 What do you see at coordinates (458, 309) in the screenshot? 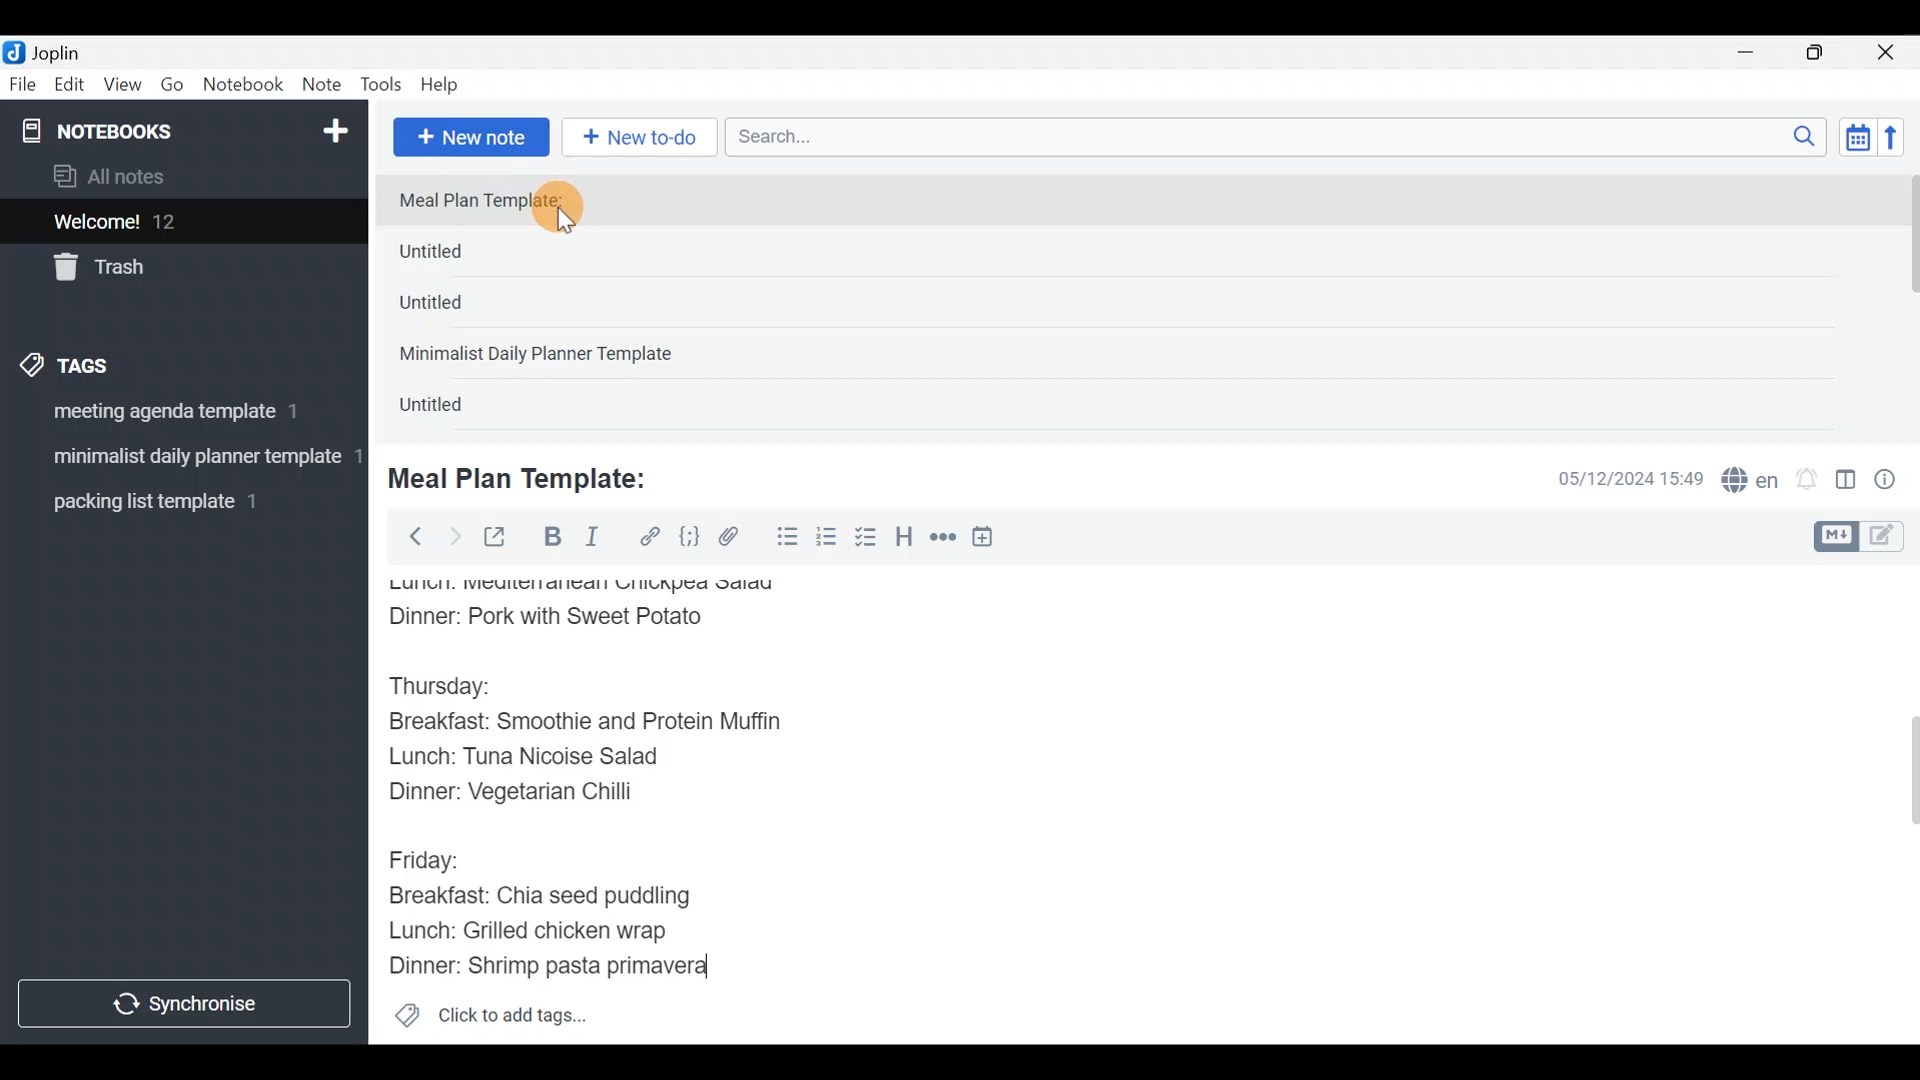
I see `Untitled` at bounding box center [458, 309].